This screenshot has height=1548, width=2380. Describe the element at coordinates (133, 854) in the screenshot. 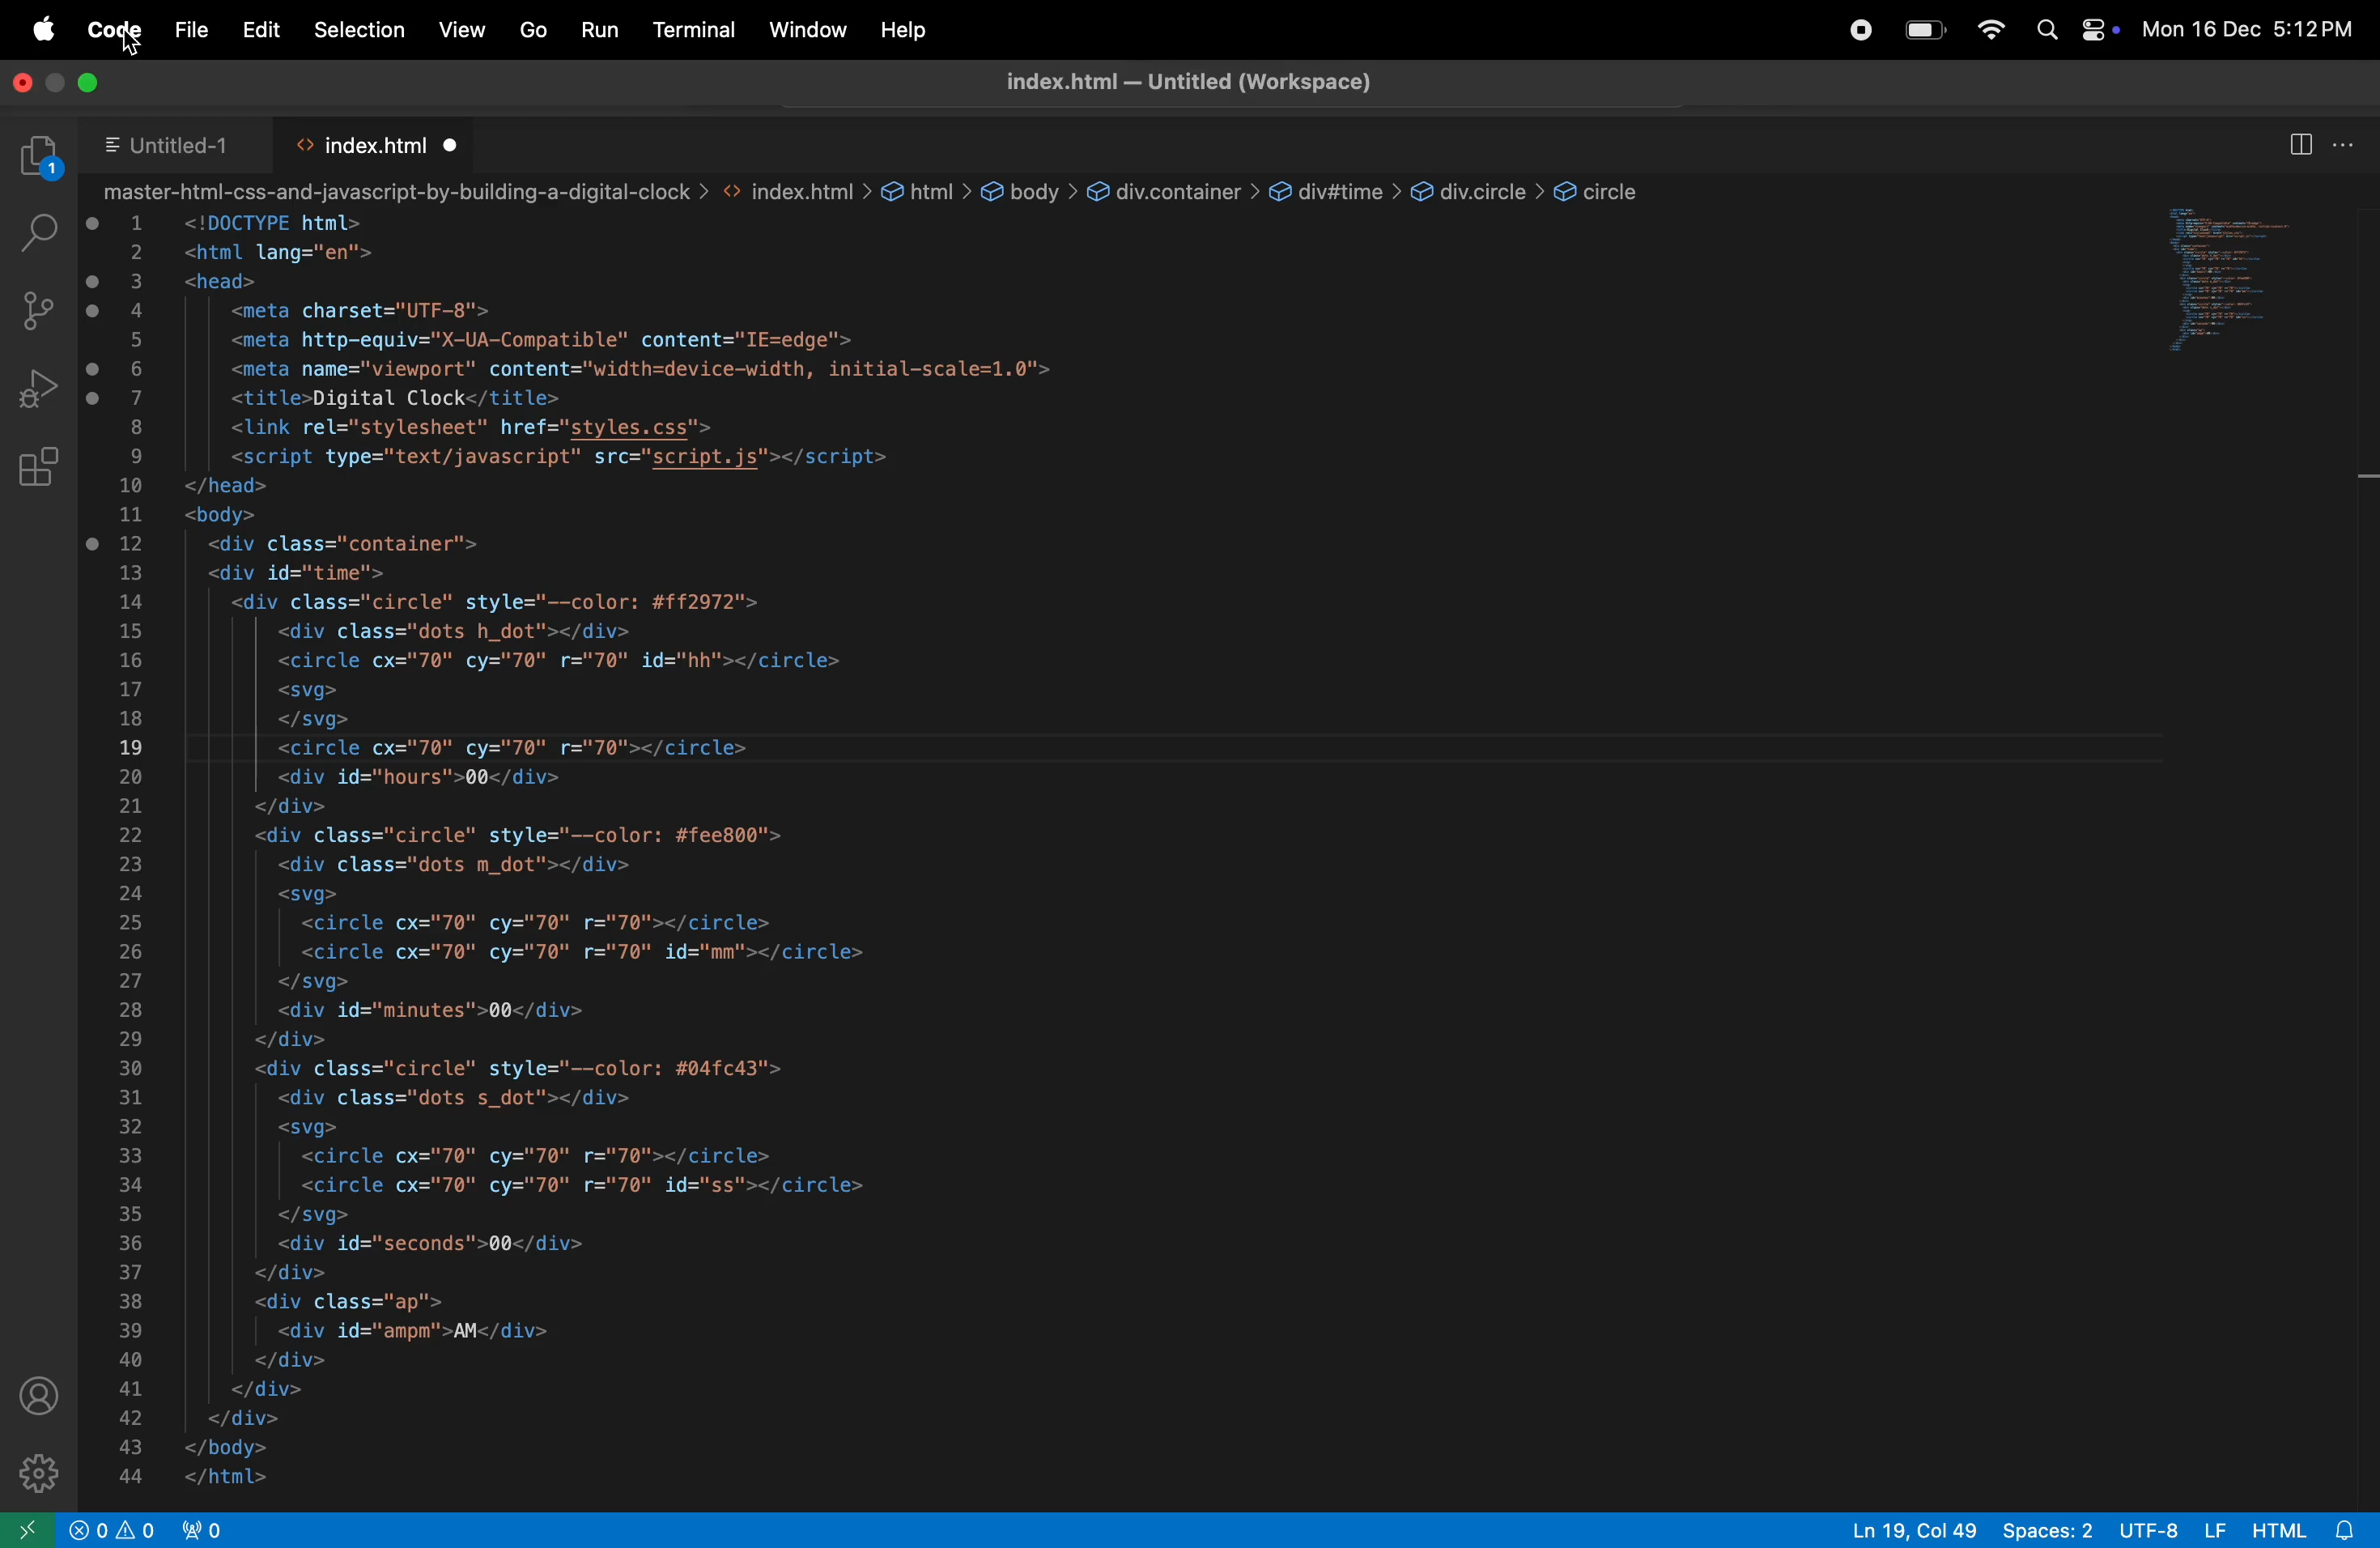

I see `numbers` at that location.